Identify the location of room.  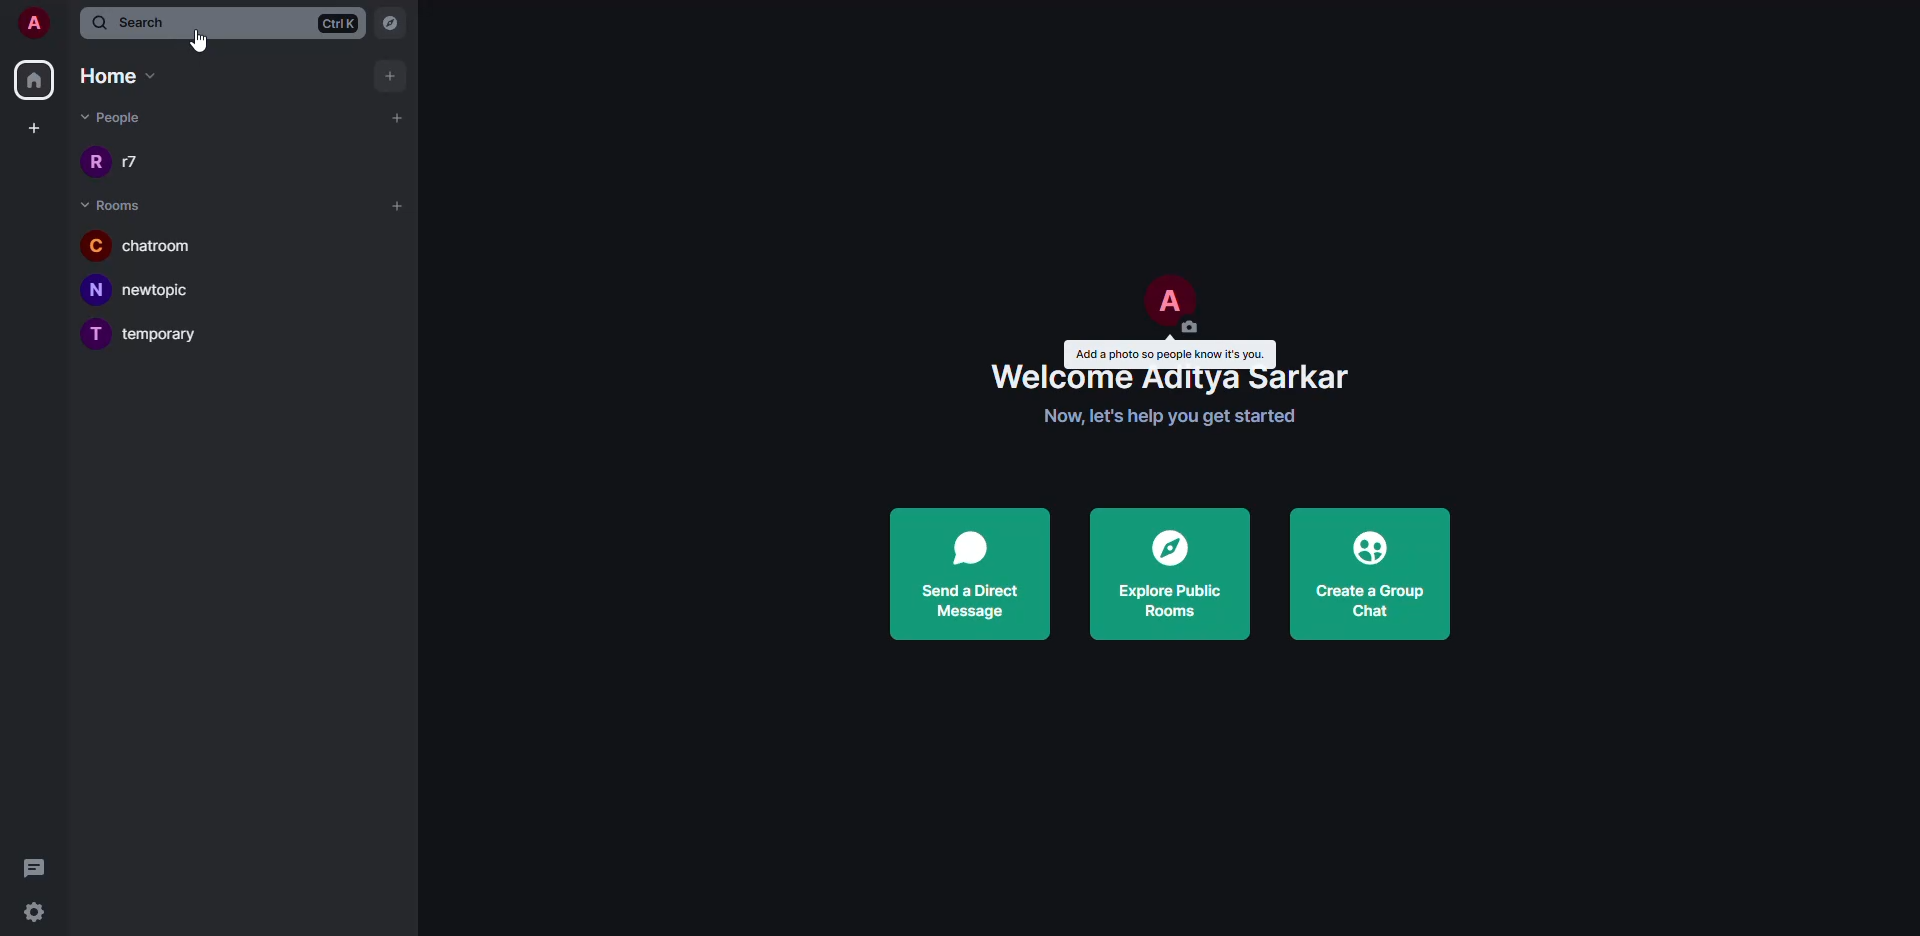
(141, 245).